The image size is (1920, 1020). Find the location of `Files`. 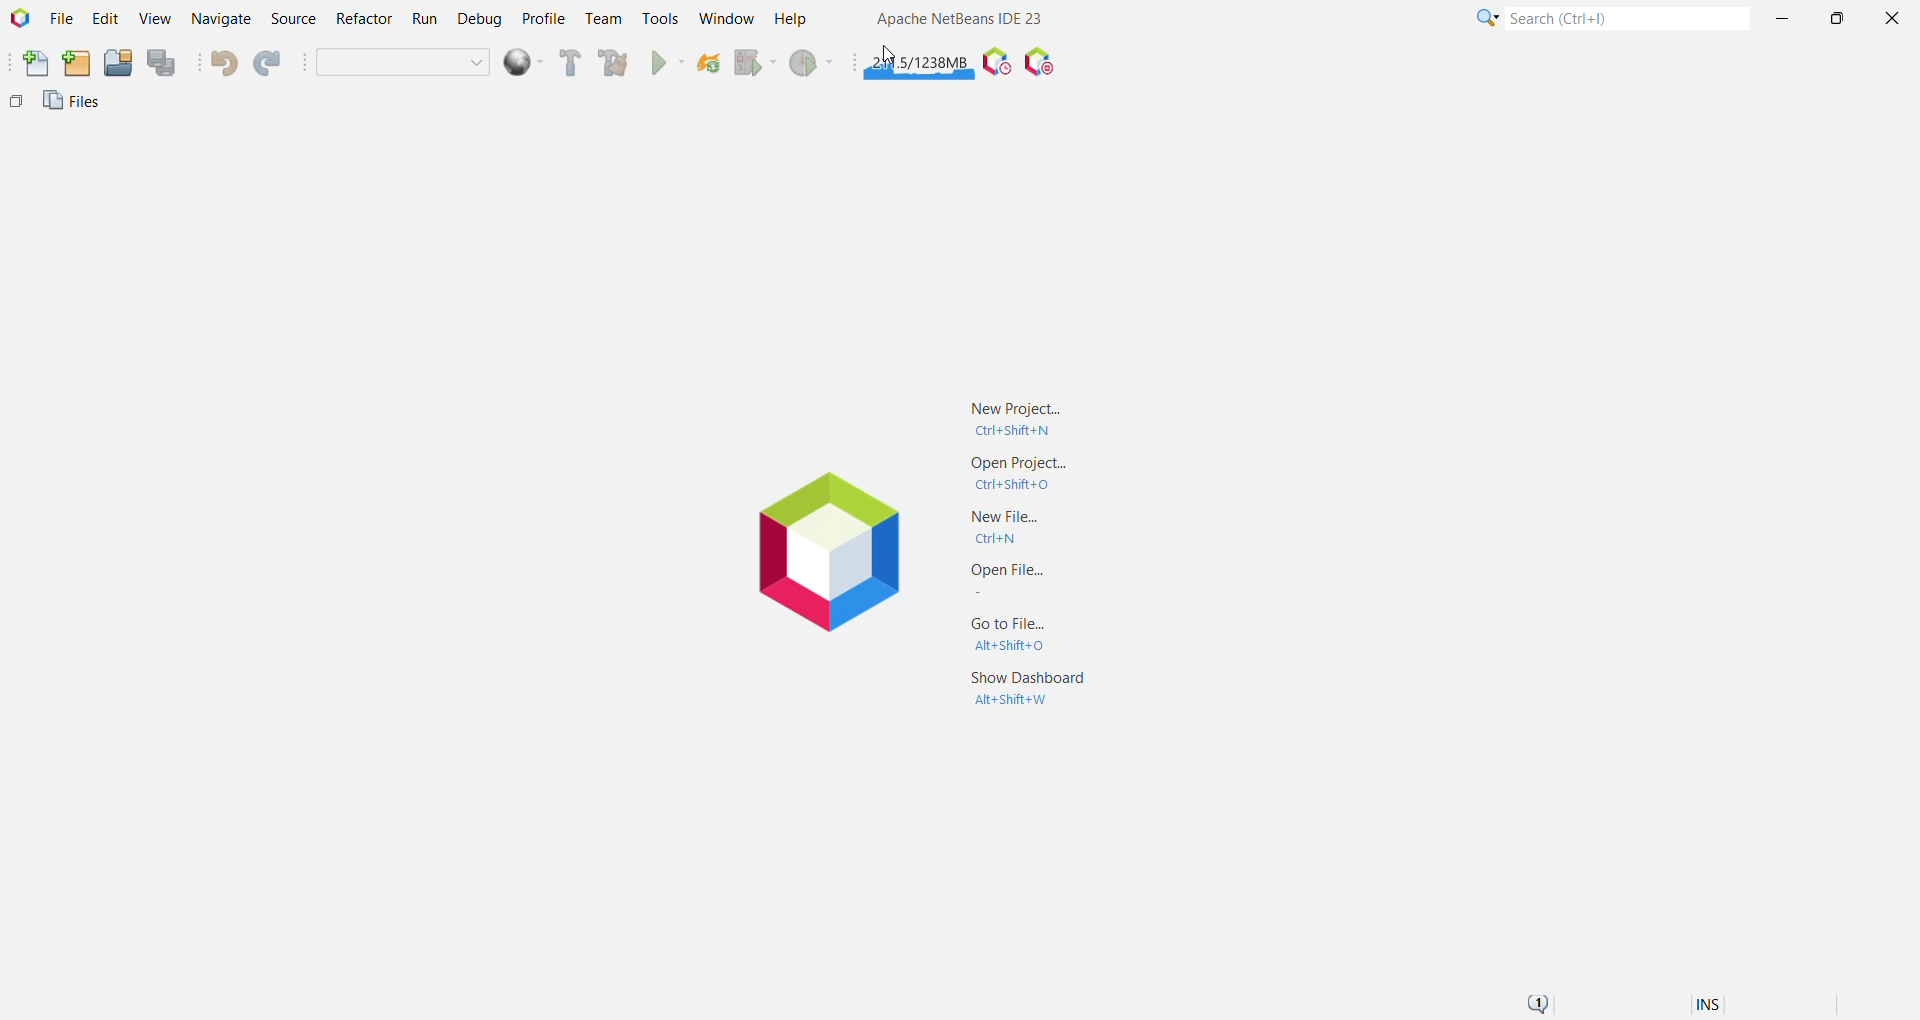

Files is located at coordinates (75, 106).